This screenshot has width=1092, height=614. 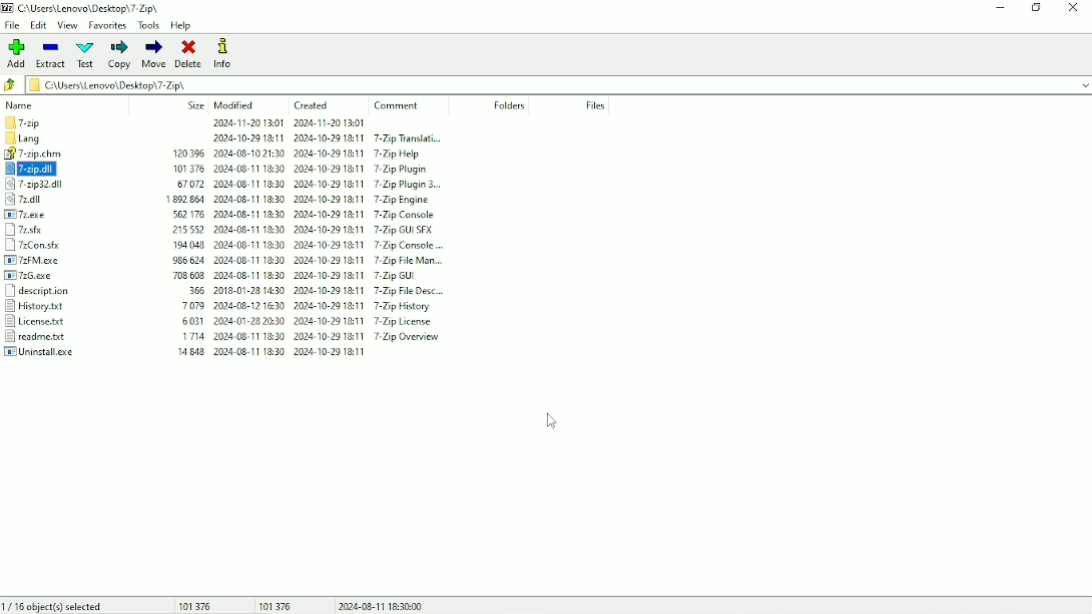 What do you see at coordinates (38, 26) in the screenshot?
I see `Edit` at bounding box center [38, 26].